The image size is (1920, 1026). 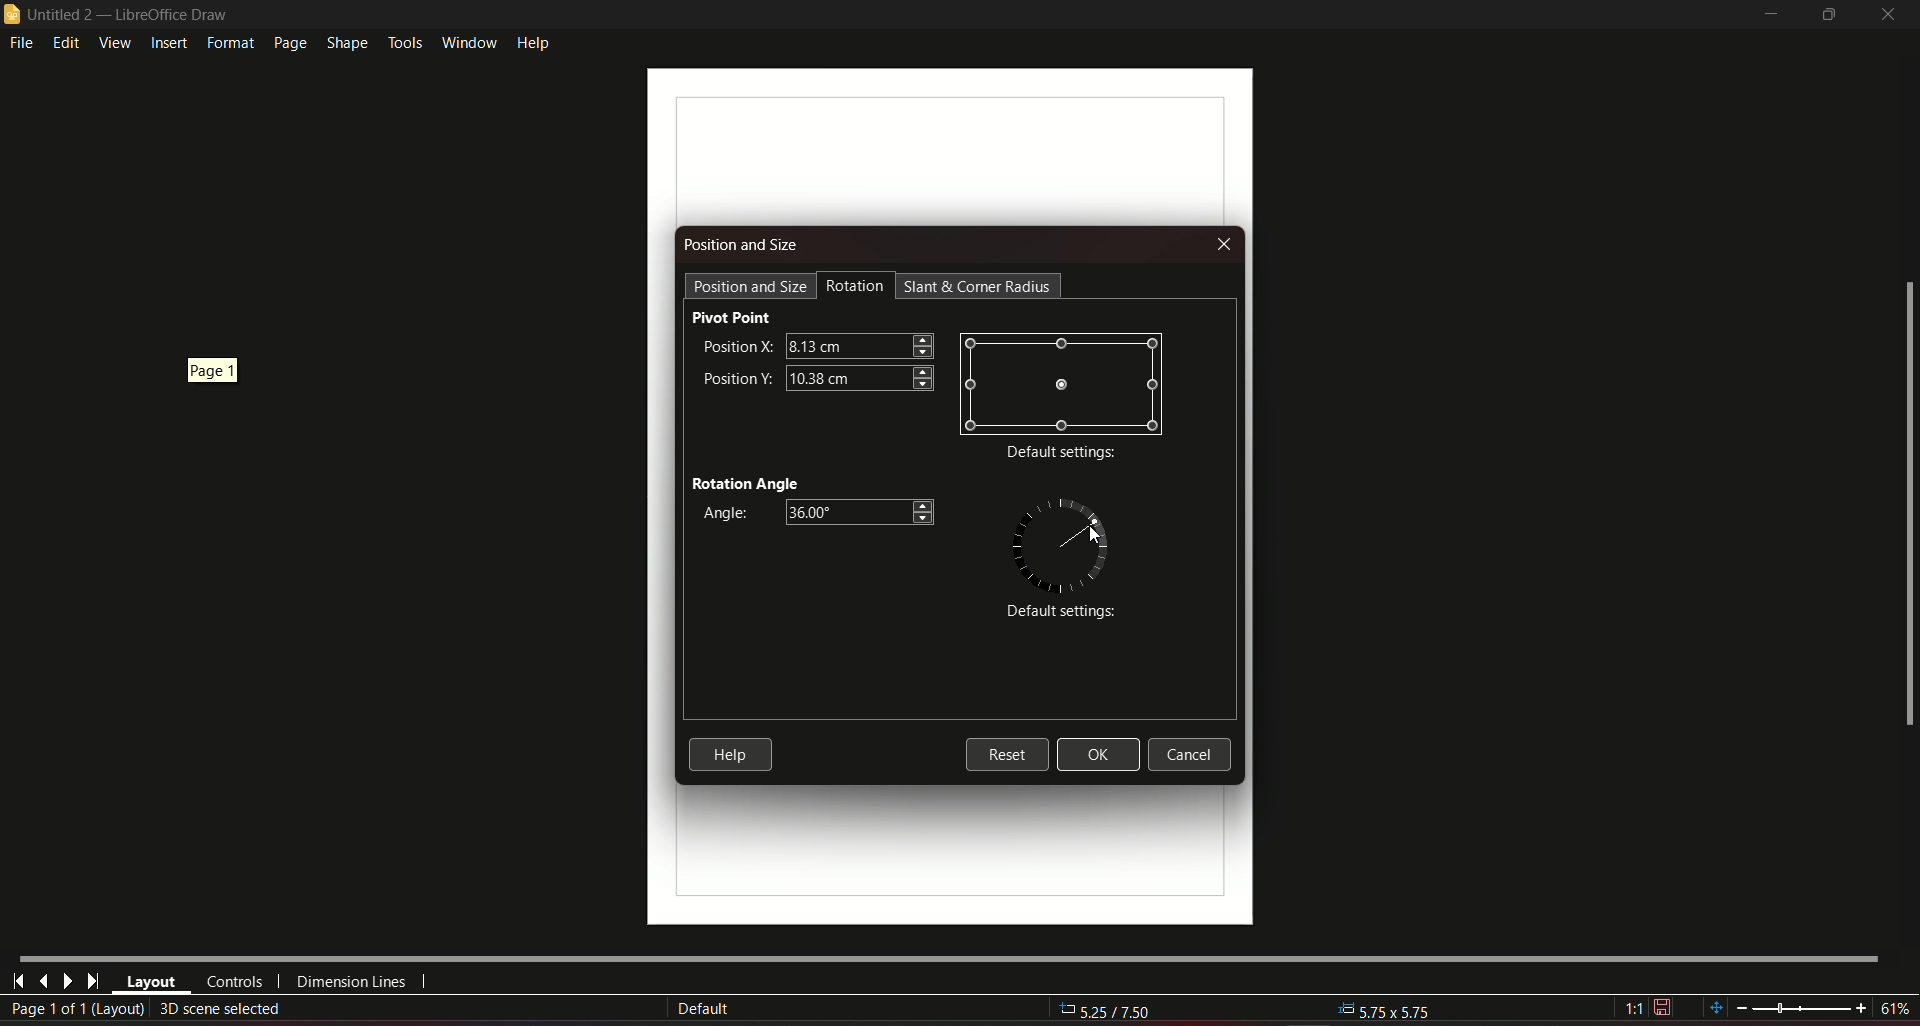 I want to click on Horizontal scroll bar, so click(x=947, y=956).